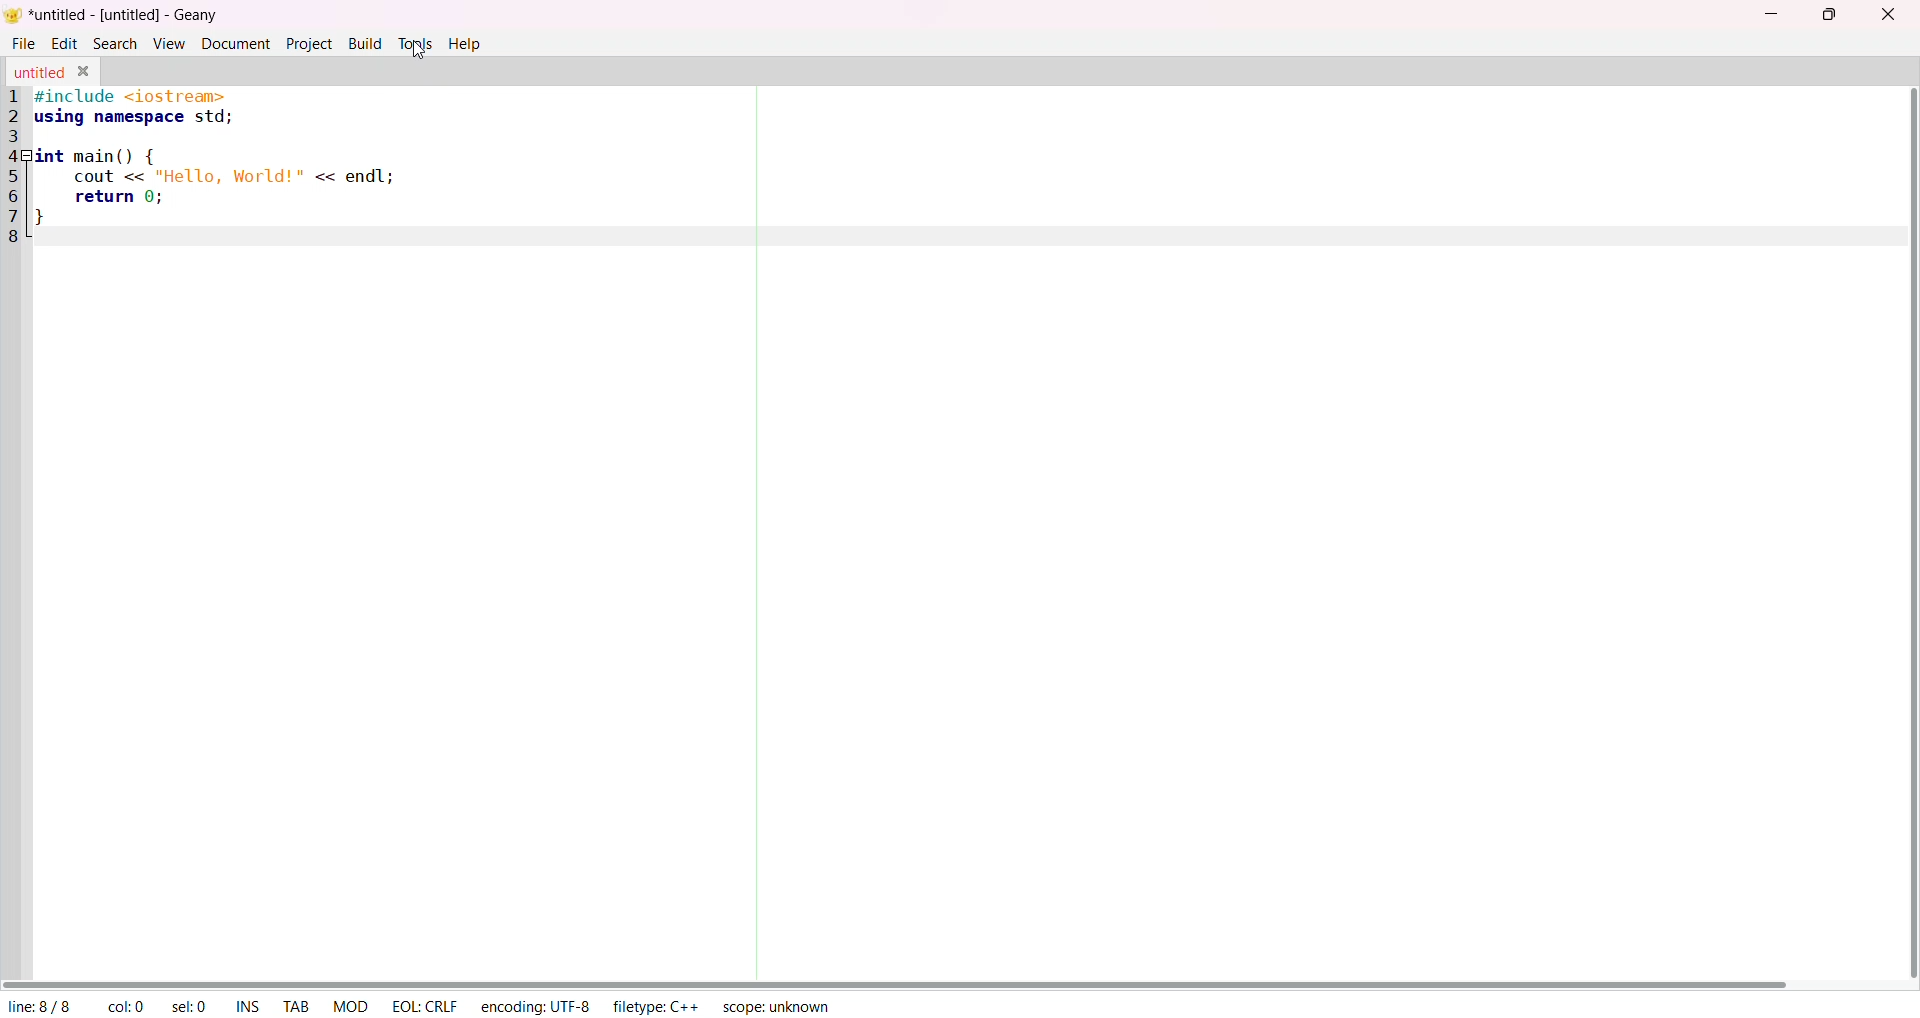 The width and height of the screenshot is (1920, 1018). I want to click on View, so click(170, 43).